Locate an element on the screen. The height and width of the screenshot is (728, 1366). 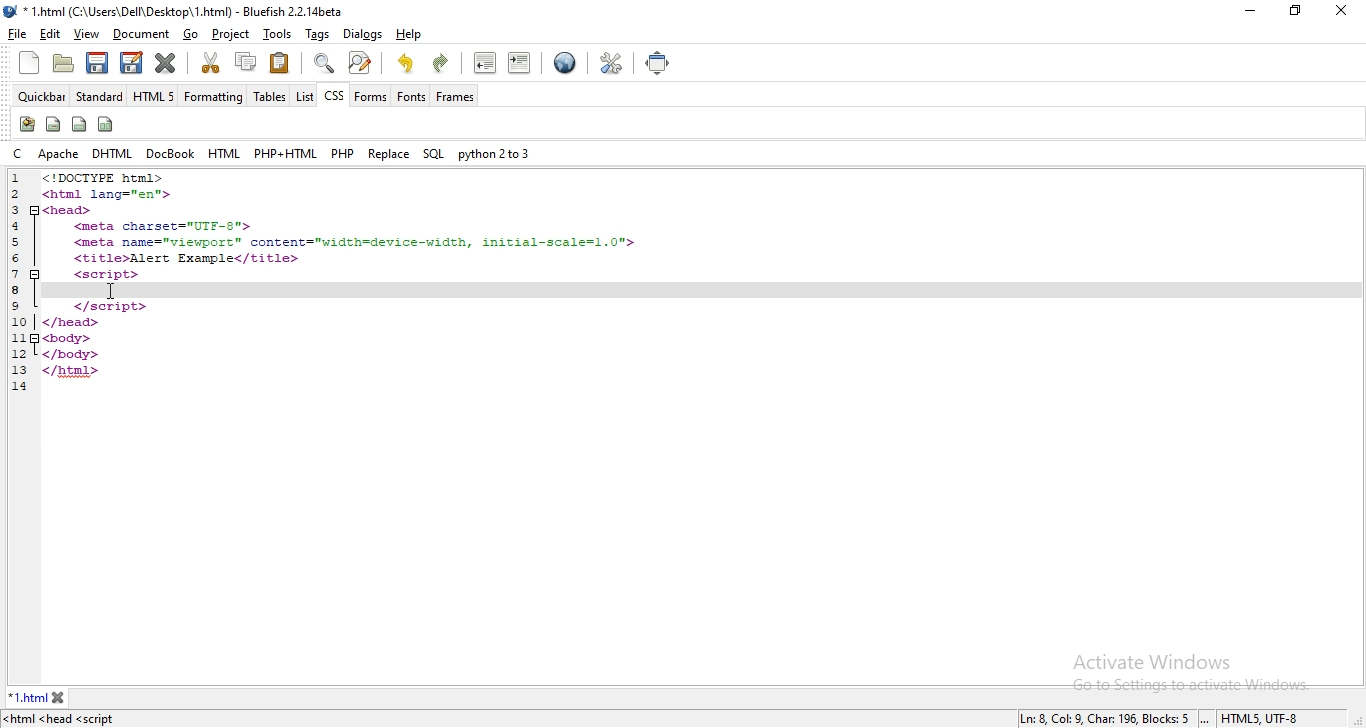
icon is located at coordinates (53, 125).